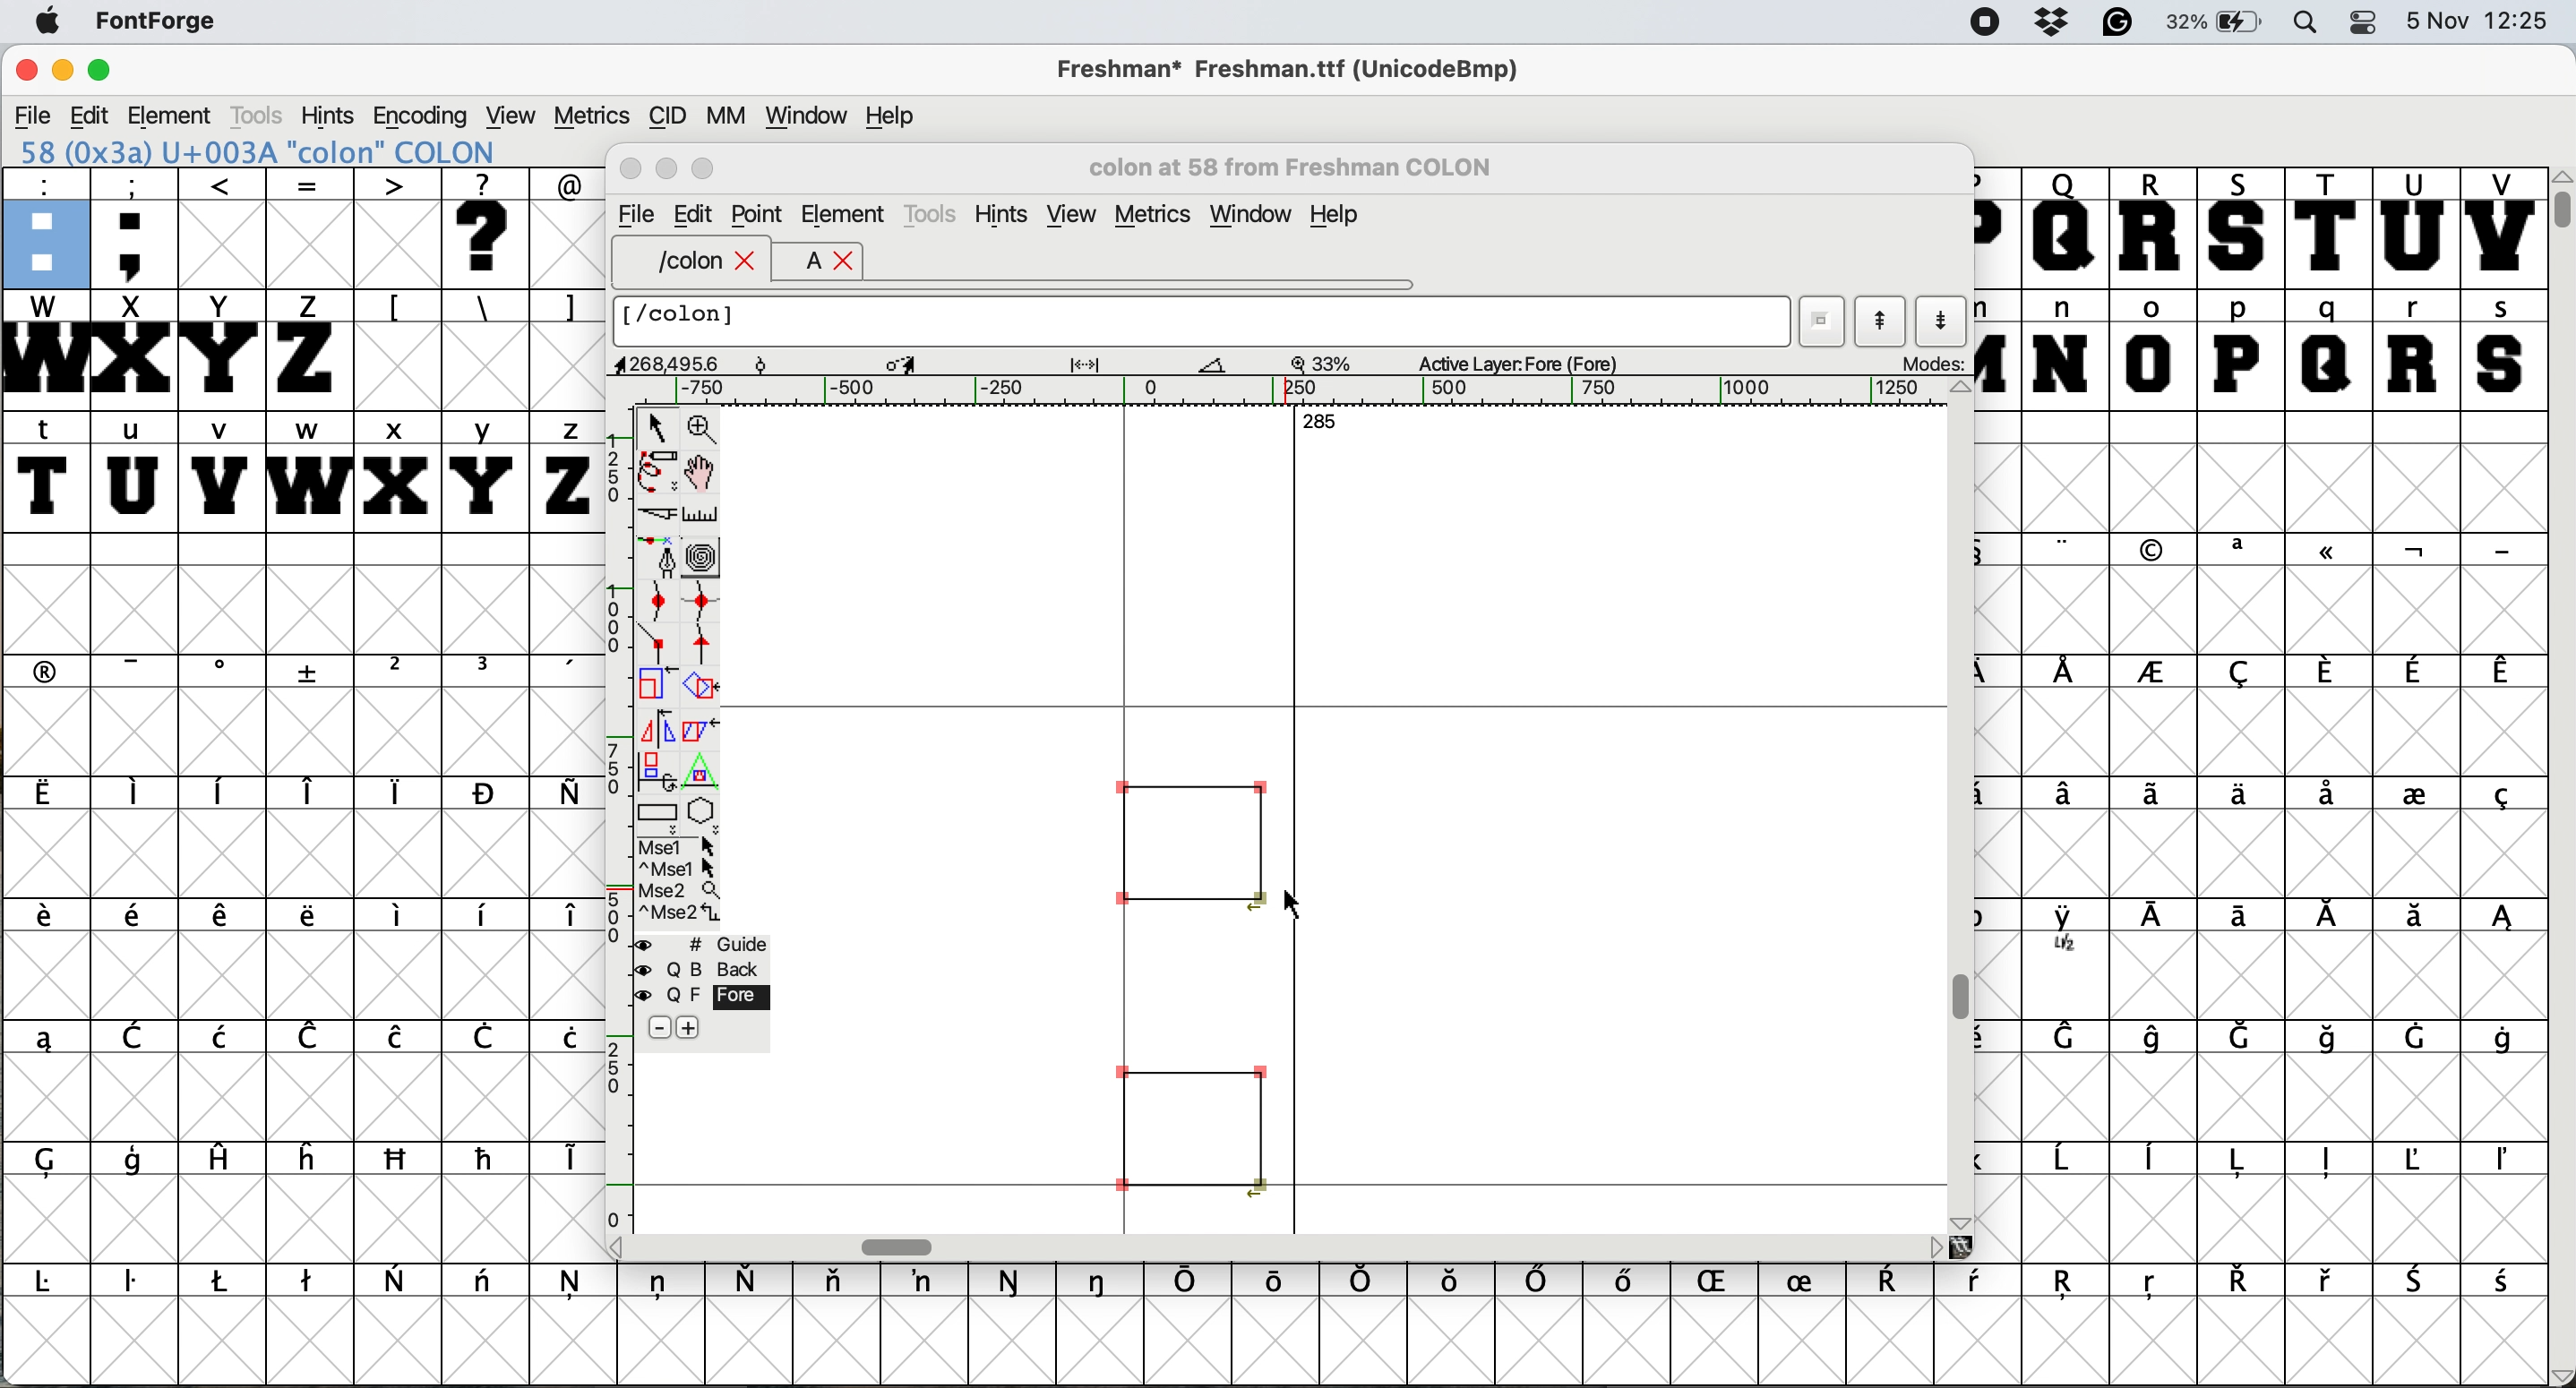 The height and width of the screenshot is (1388, 2576). I want to click on window, so click(1252, 213).